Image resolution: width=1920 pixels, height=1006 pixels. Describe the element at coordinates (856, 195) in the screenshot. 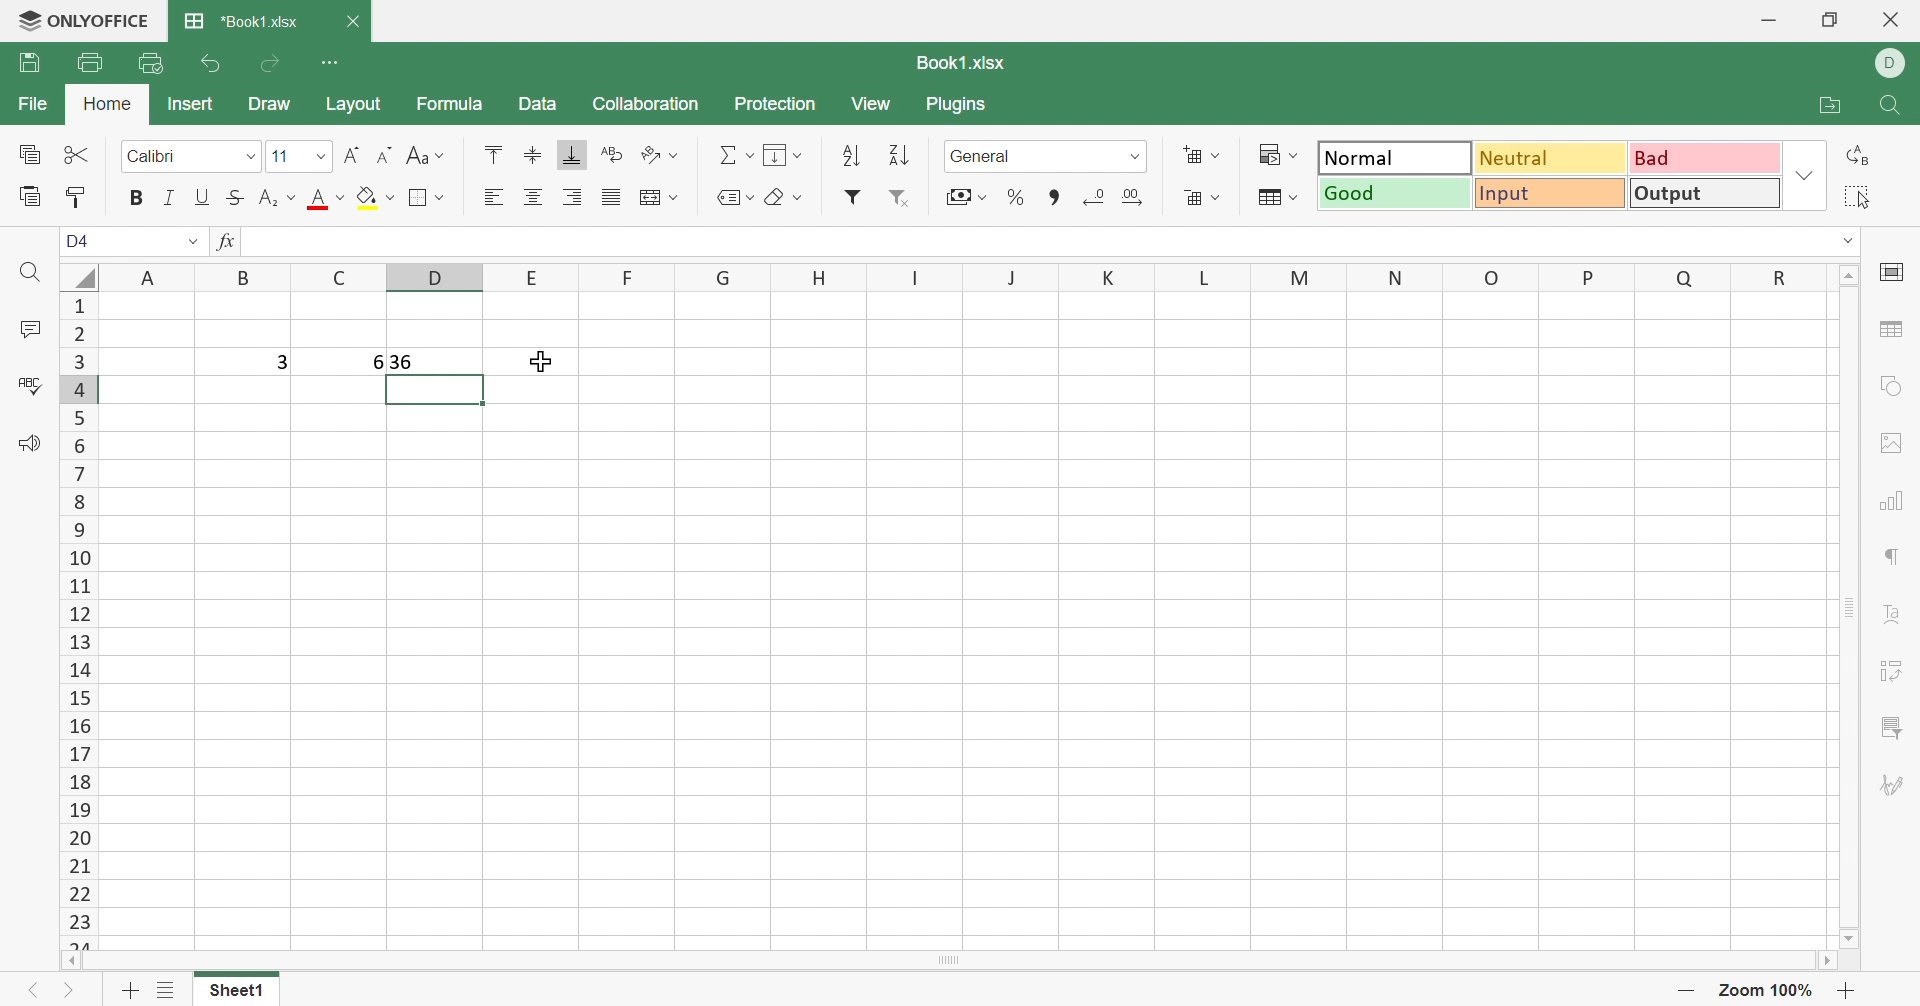

I see `Filter` at that location.